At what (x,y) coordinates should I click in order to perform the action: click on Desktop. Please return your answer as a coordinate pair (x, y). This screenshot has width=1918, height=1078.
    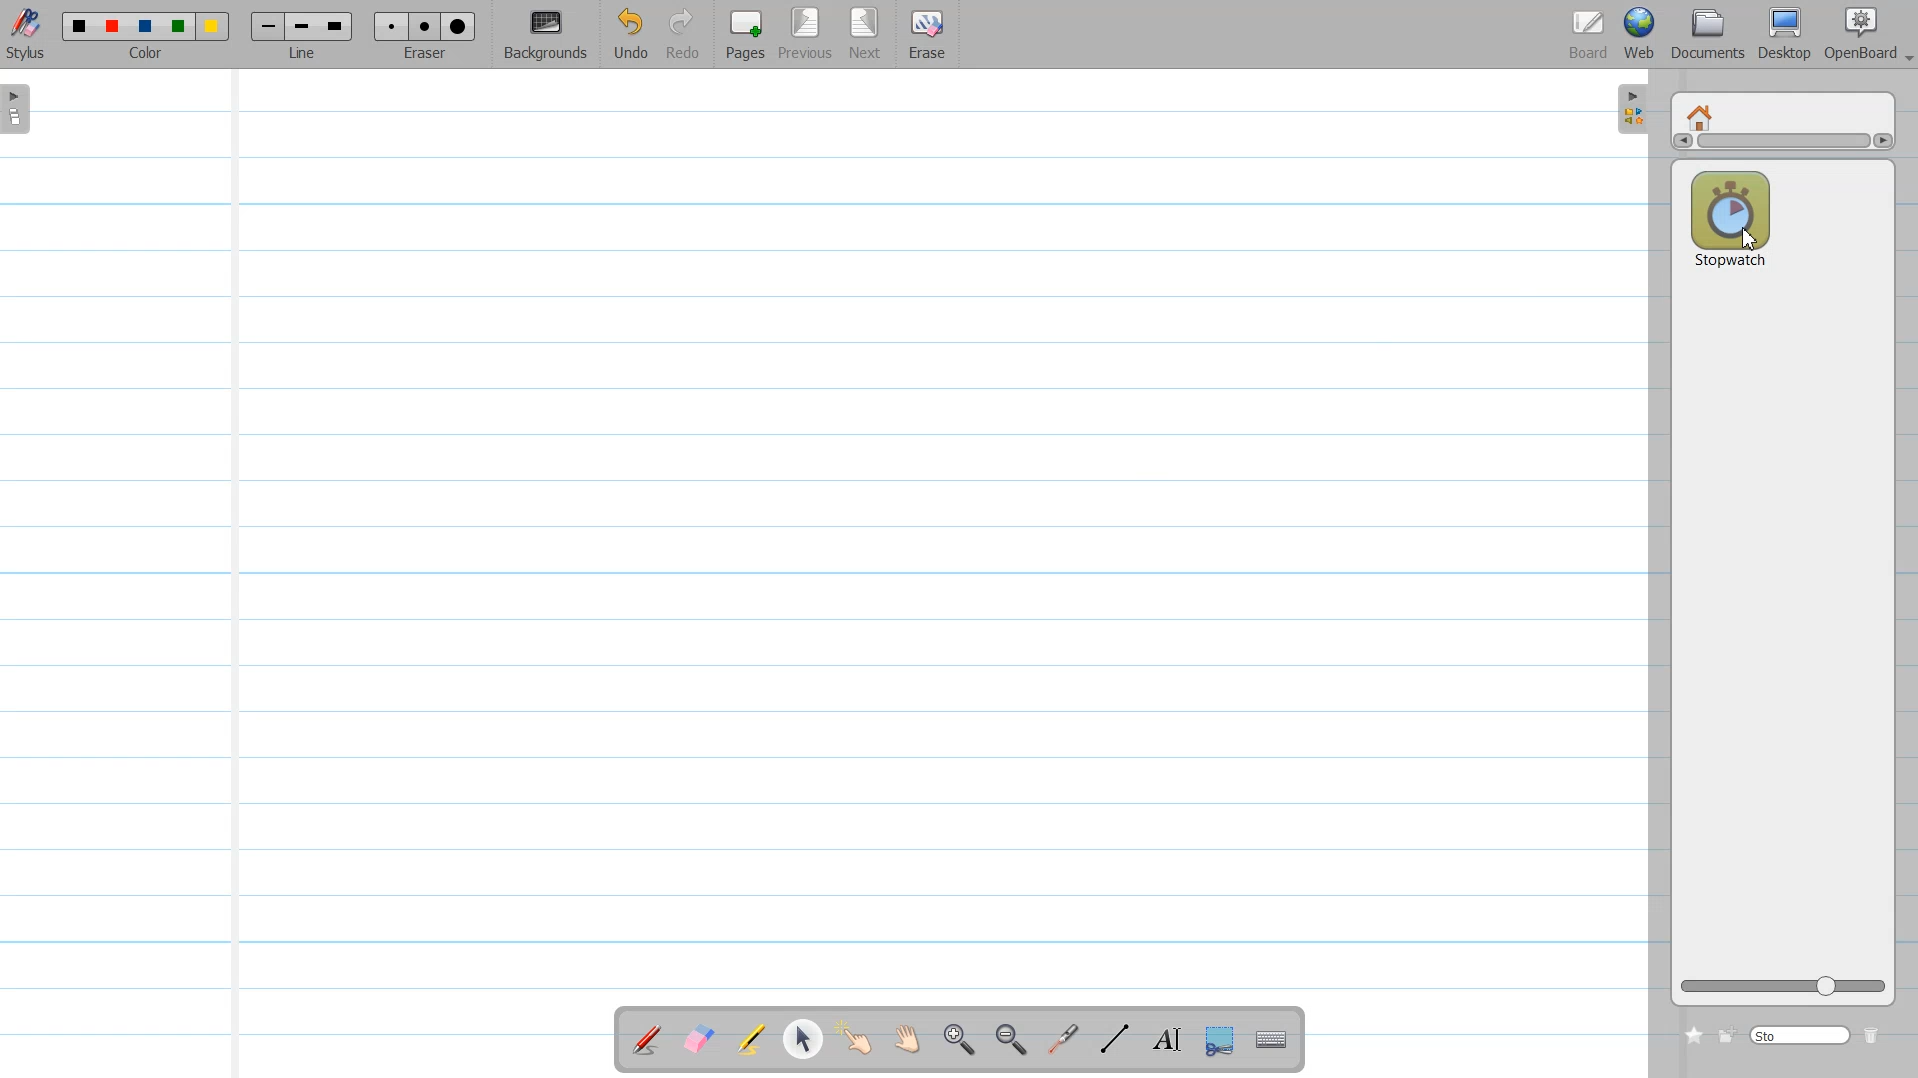
    Looking at the image, I should click on (1784, 34).